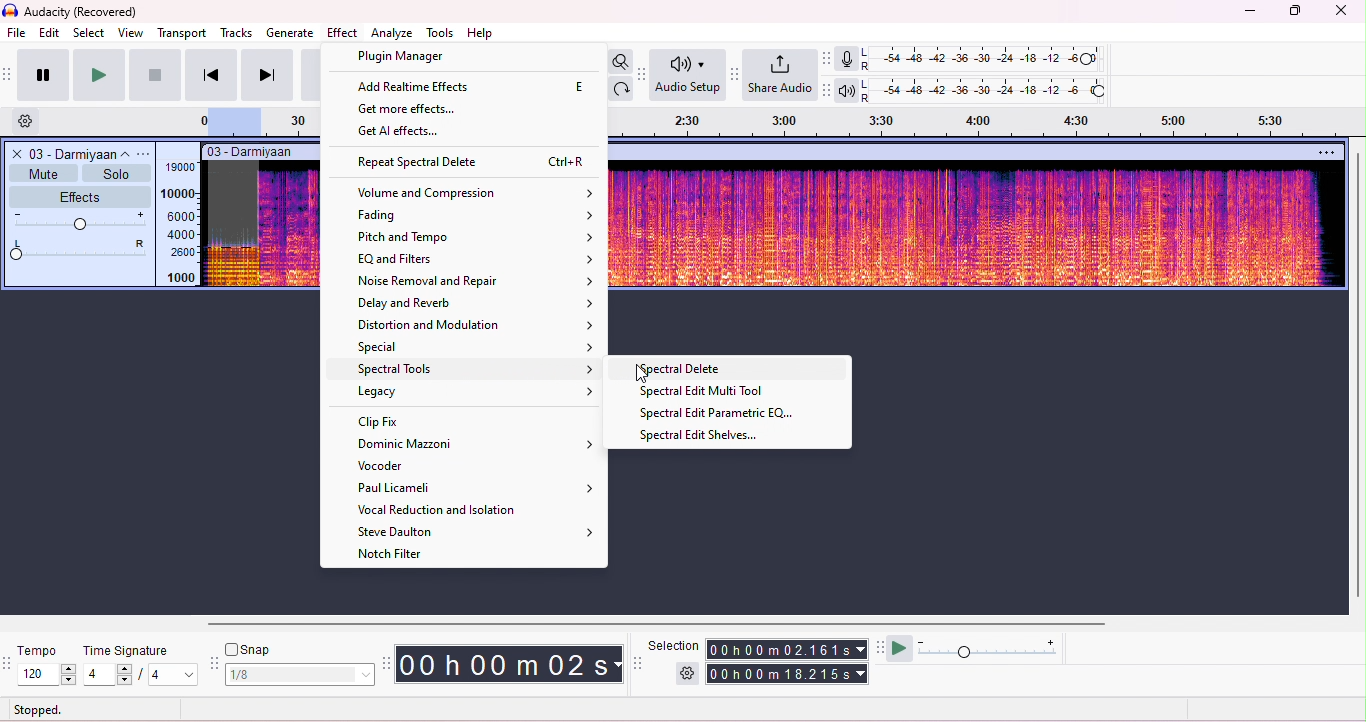 This screenshot has width=1366, height=722. I want to click on cursor movement, so click(644, 373).